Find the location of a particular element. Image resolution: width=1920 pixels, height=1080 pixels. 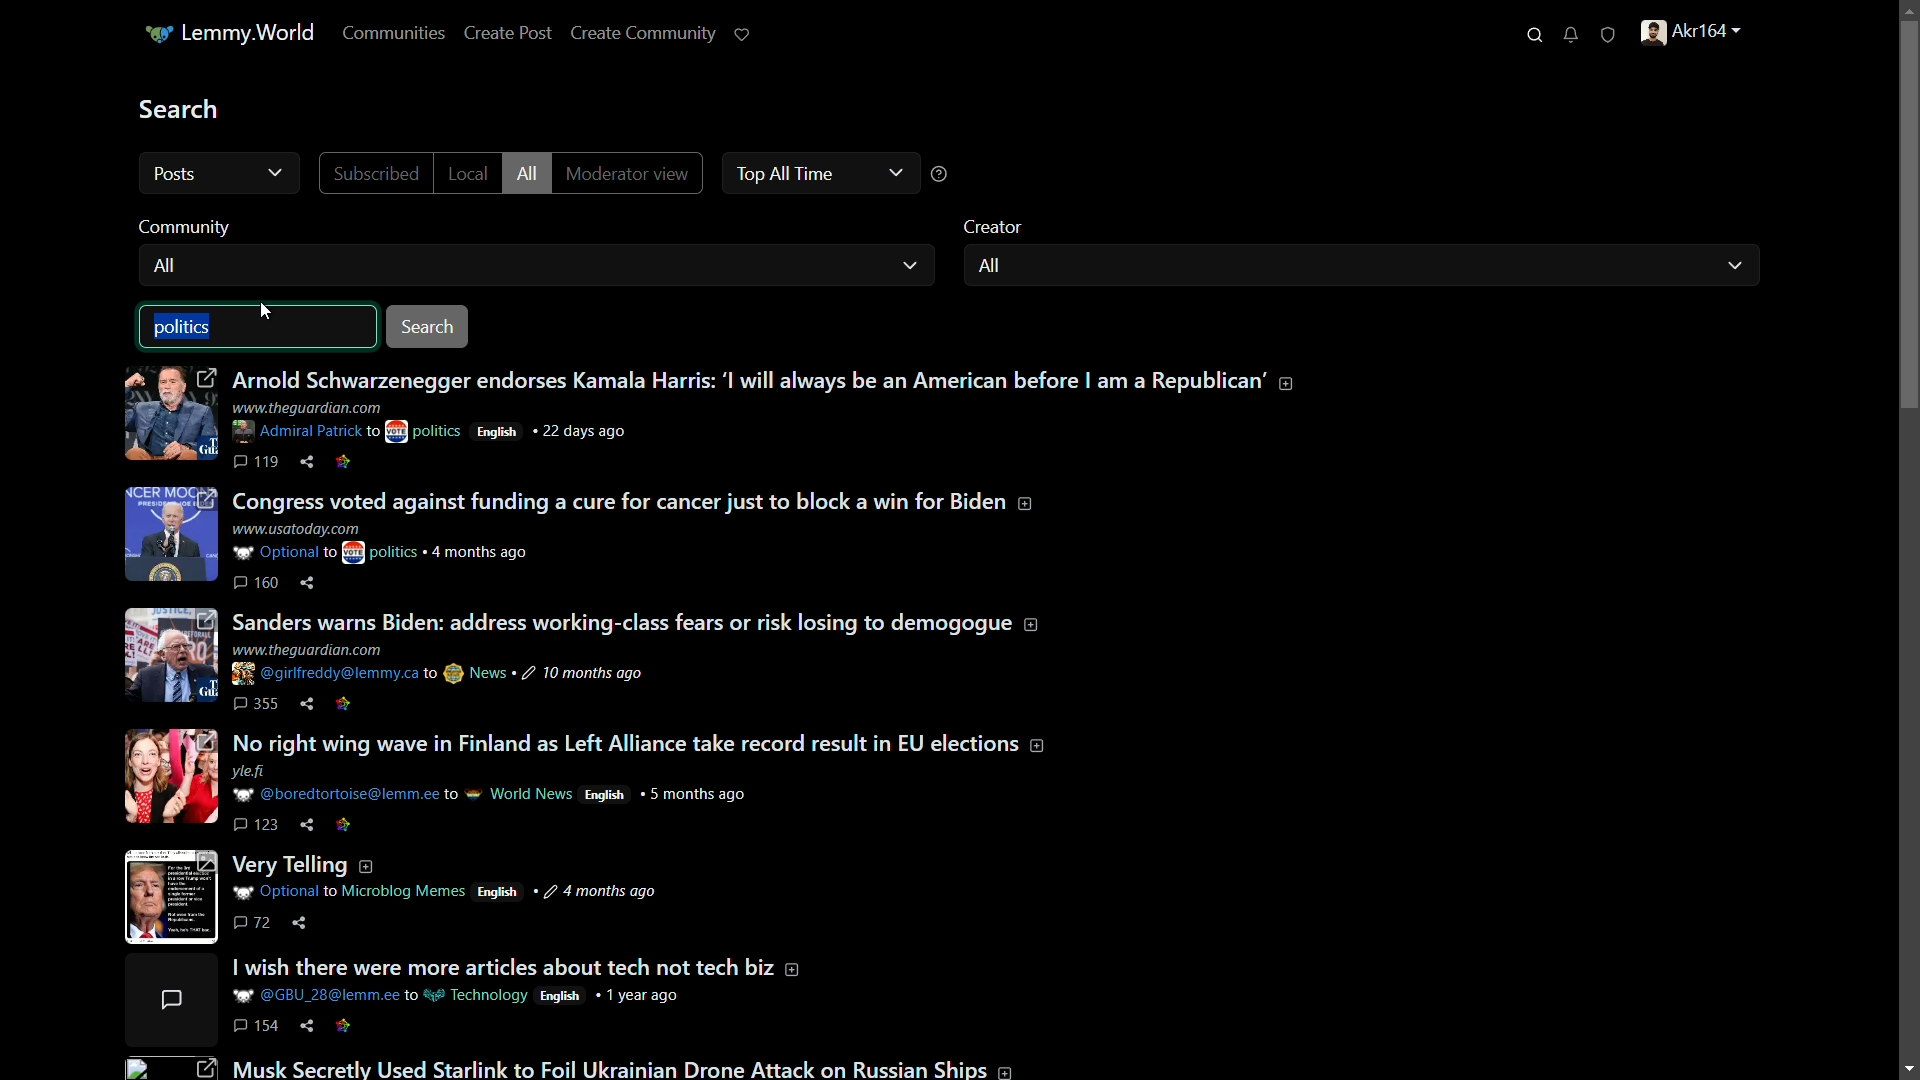

dropdown is located at coordinates (897, 173).